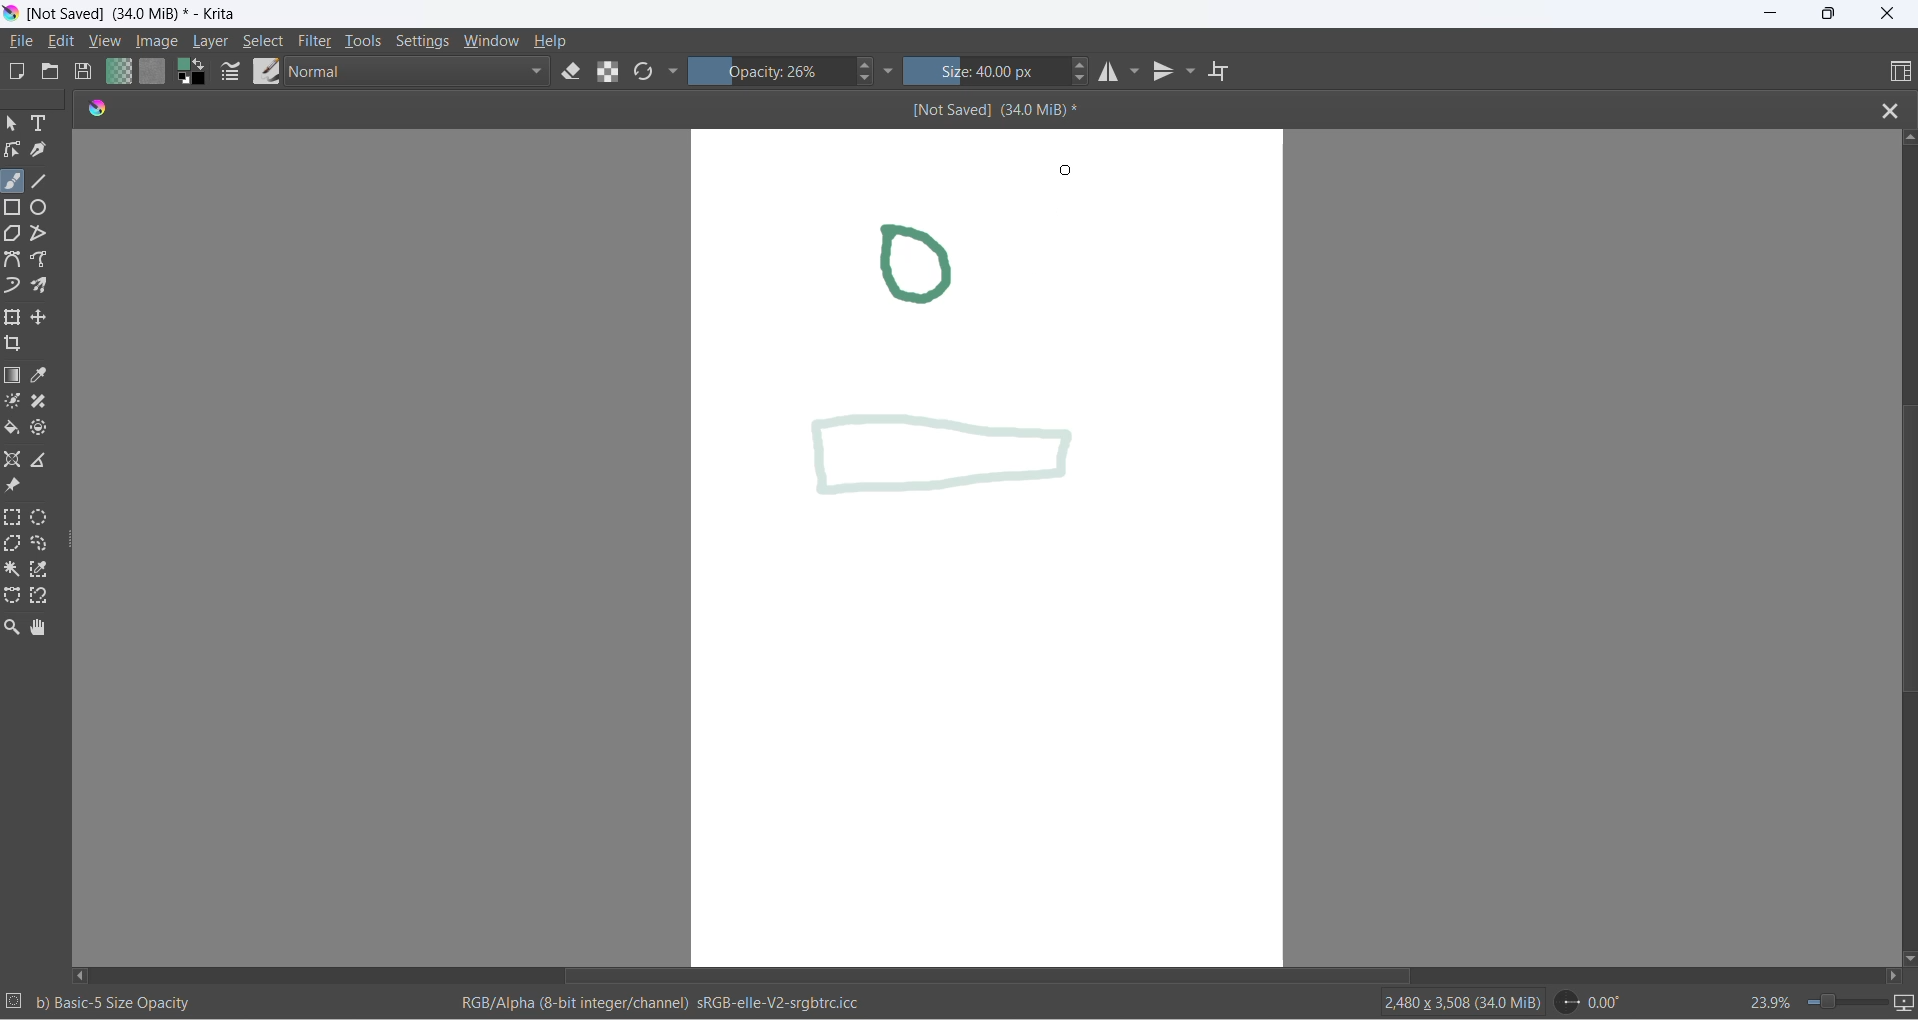 The height and width of the screenshot is (1020, 1918). I want to click on minimize, so click(1771, 13).